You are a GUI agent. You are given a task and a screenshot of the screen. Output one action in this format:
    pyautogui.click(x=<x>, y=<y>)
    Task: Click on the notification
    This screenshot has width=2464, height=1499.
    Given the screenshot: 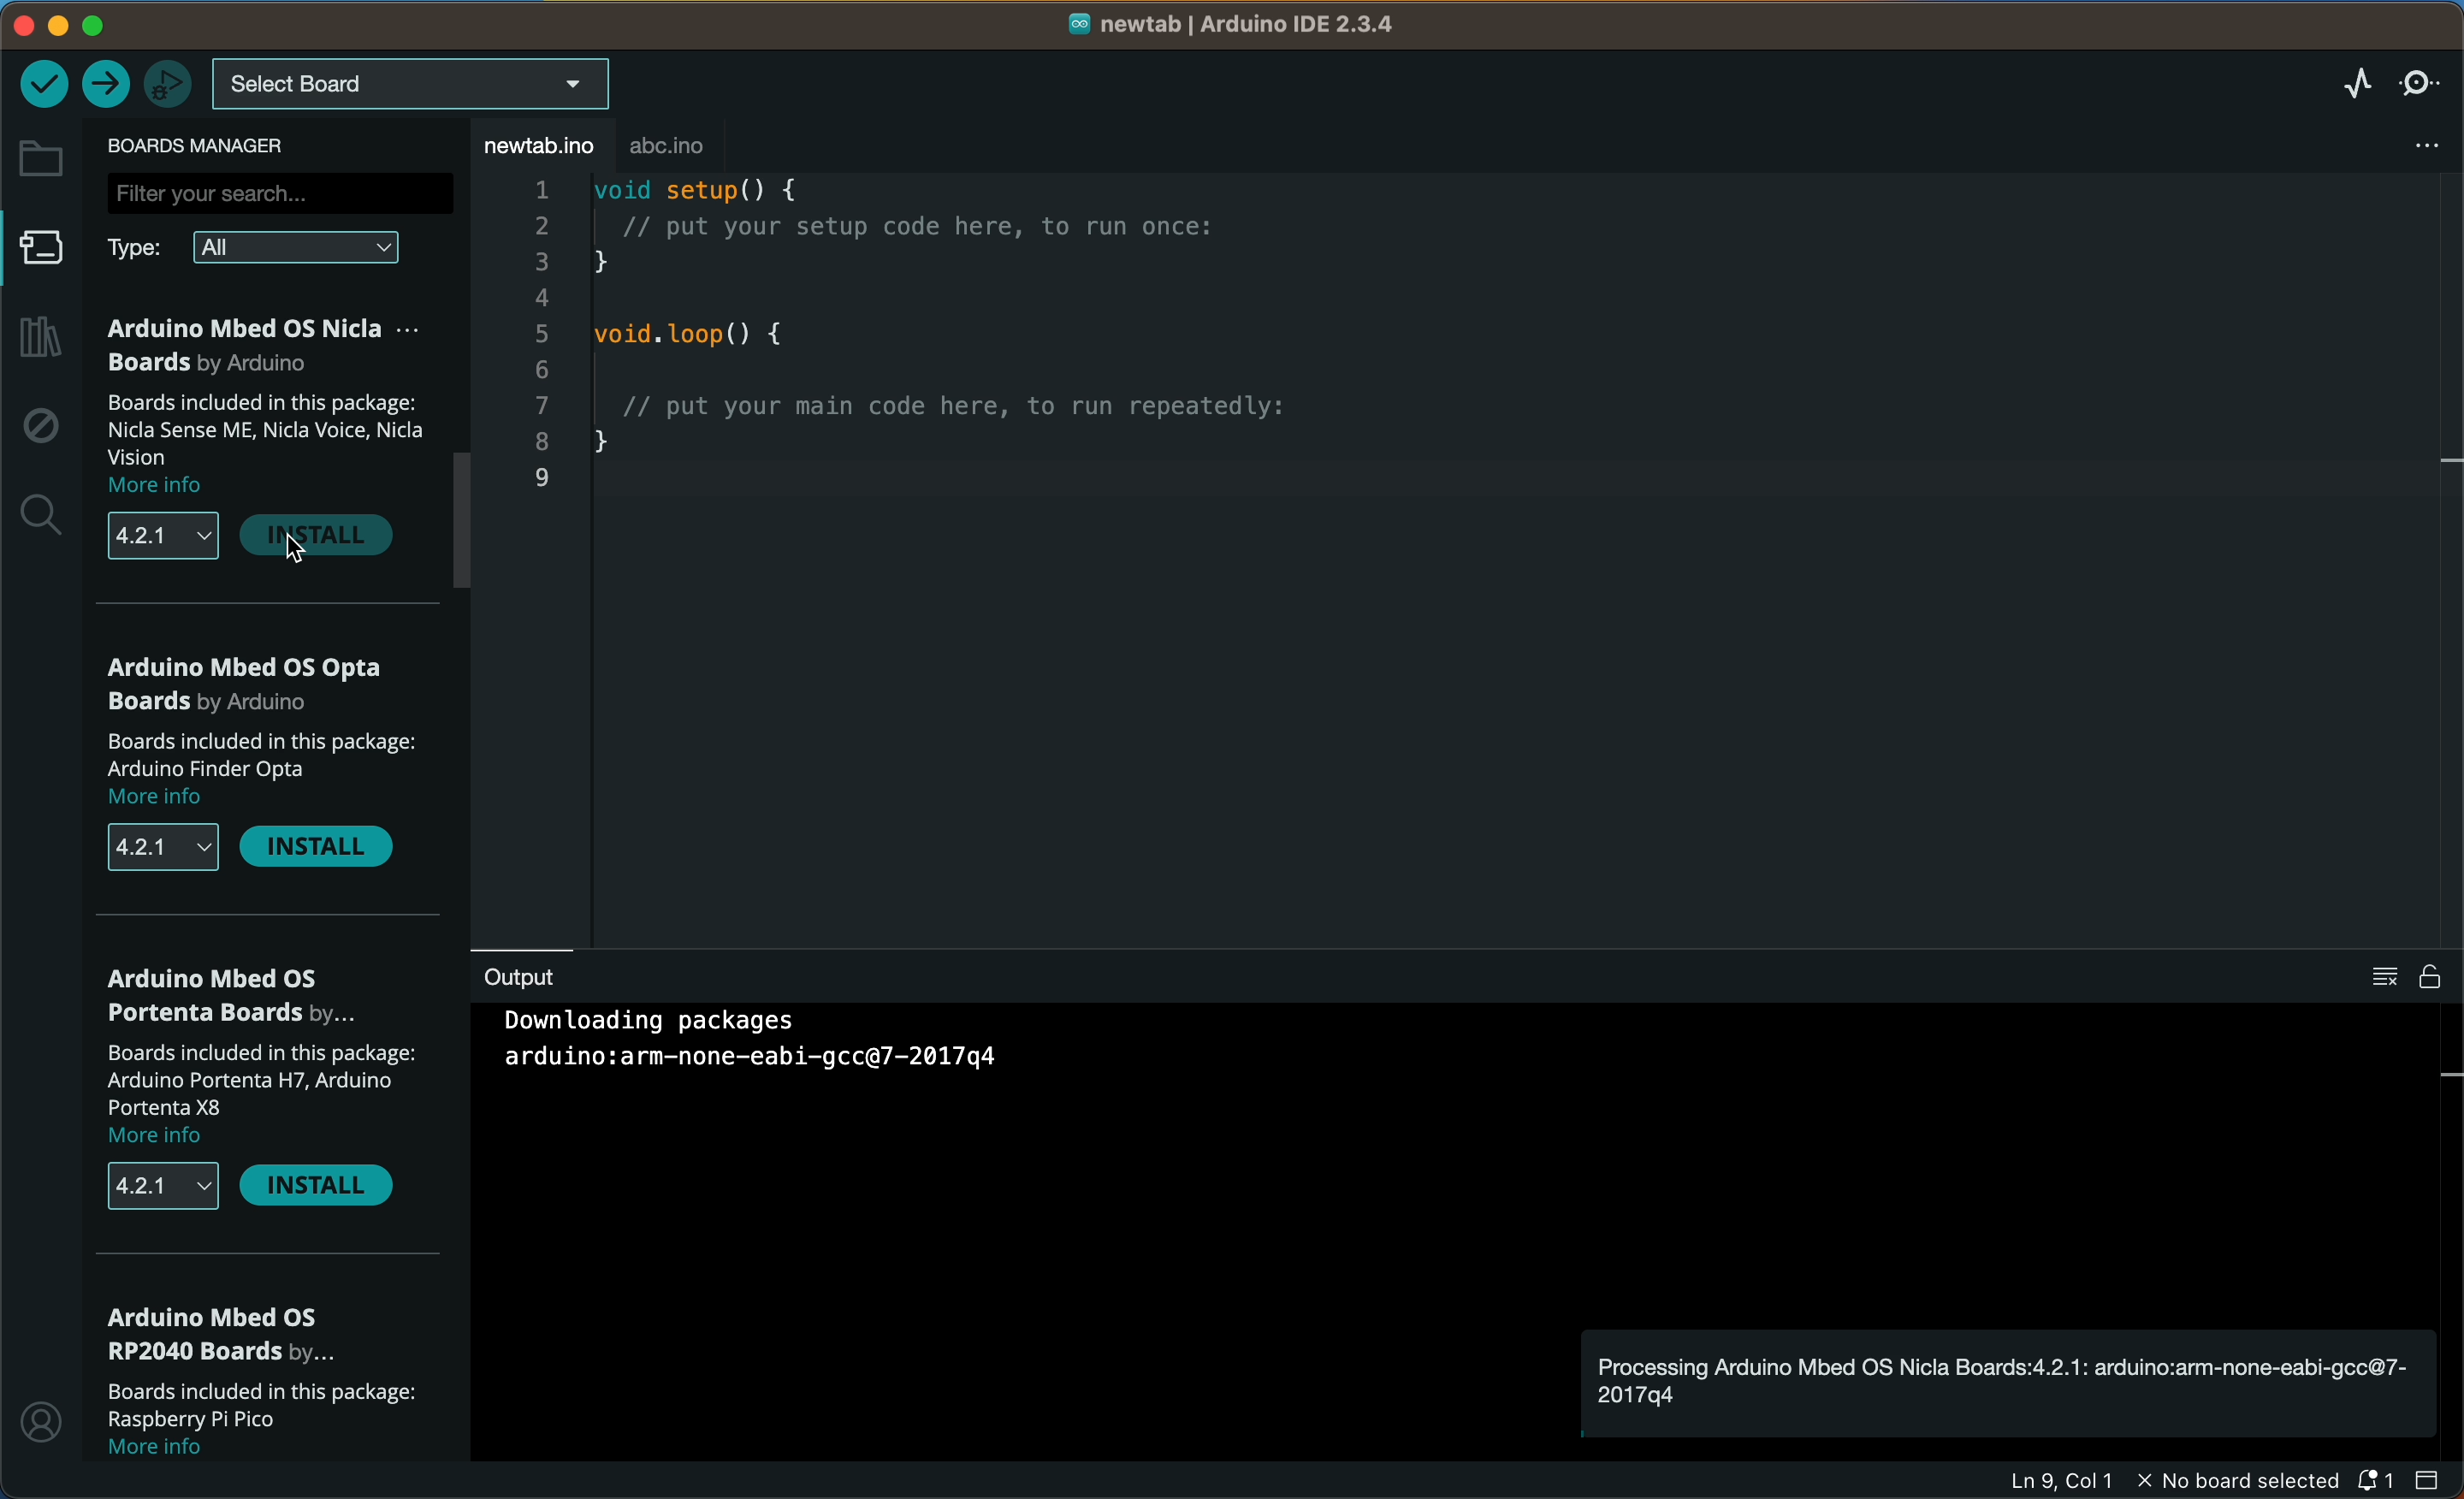 What is the action you would take?
    pyautogui.click(x=2384, y=1482)
    